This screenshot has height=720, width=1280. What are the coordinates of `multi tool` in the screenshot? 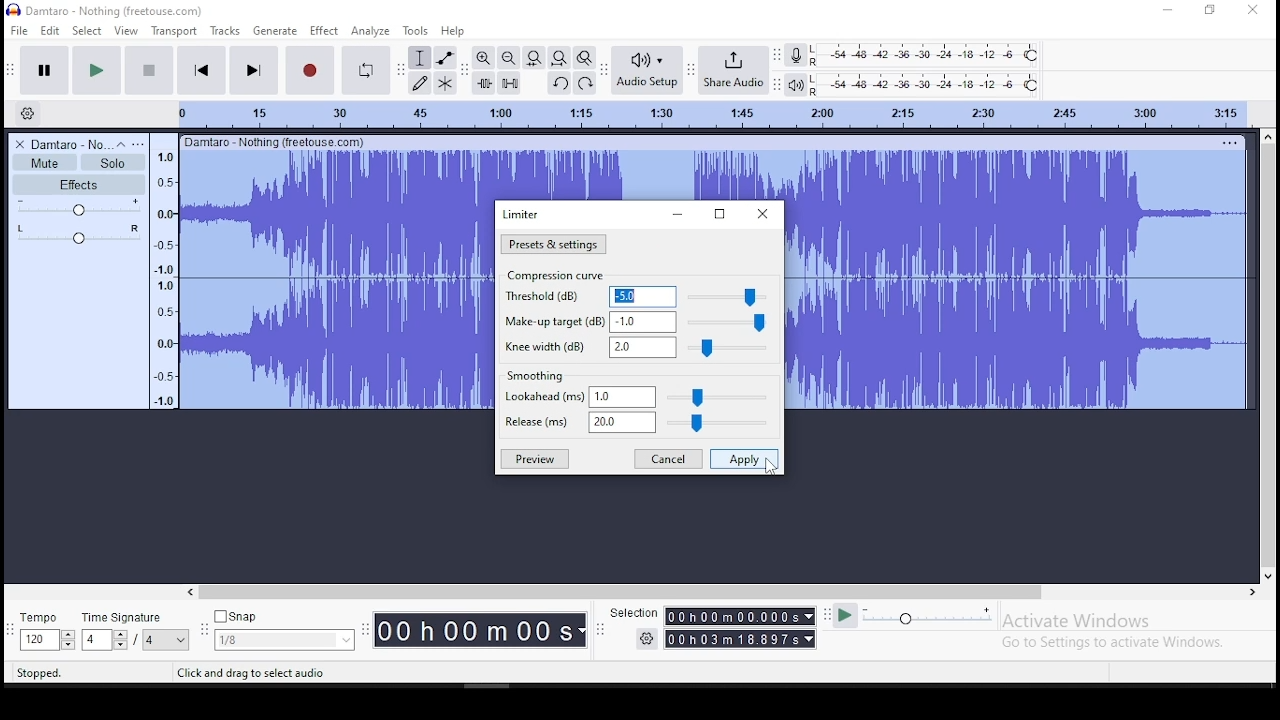 It's located at (447, 82).